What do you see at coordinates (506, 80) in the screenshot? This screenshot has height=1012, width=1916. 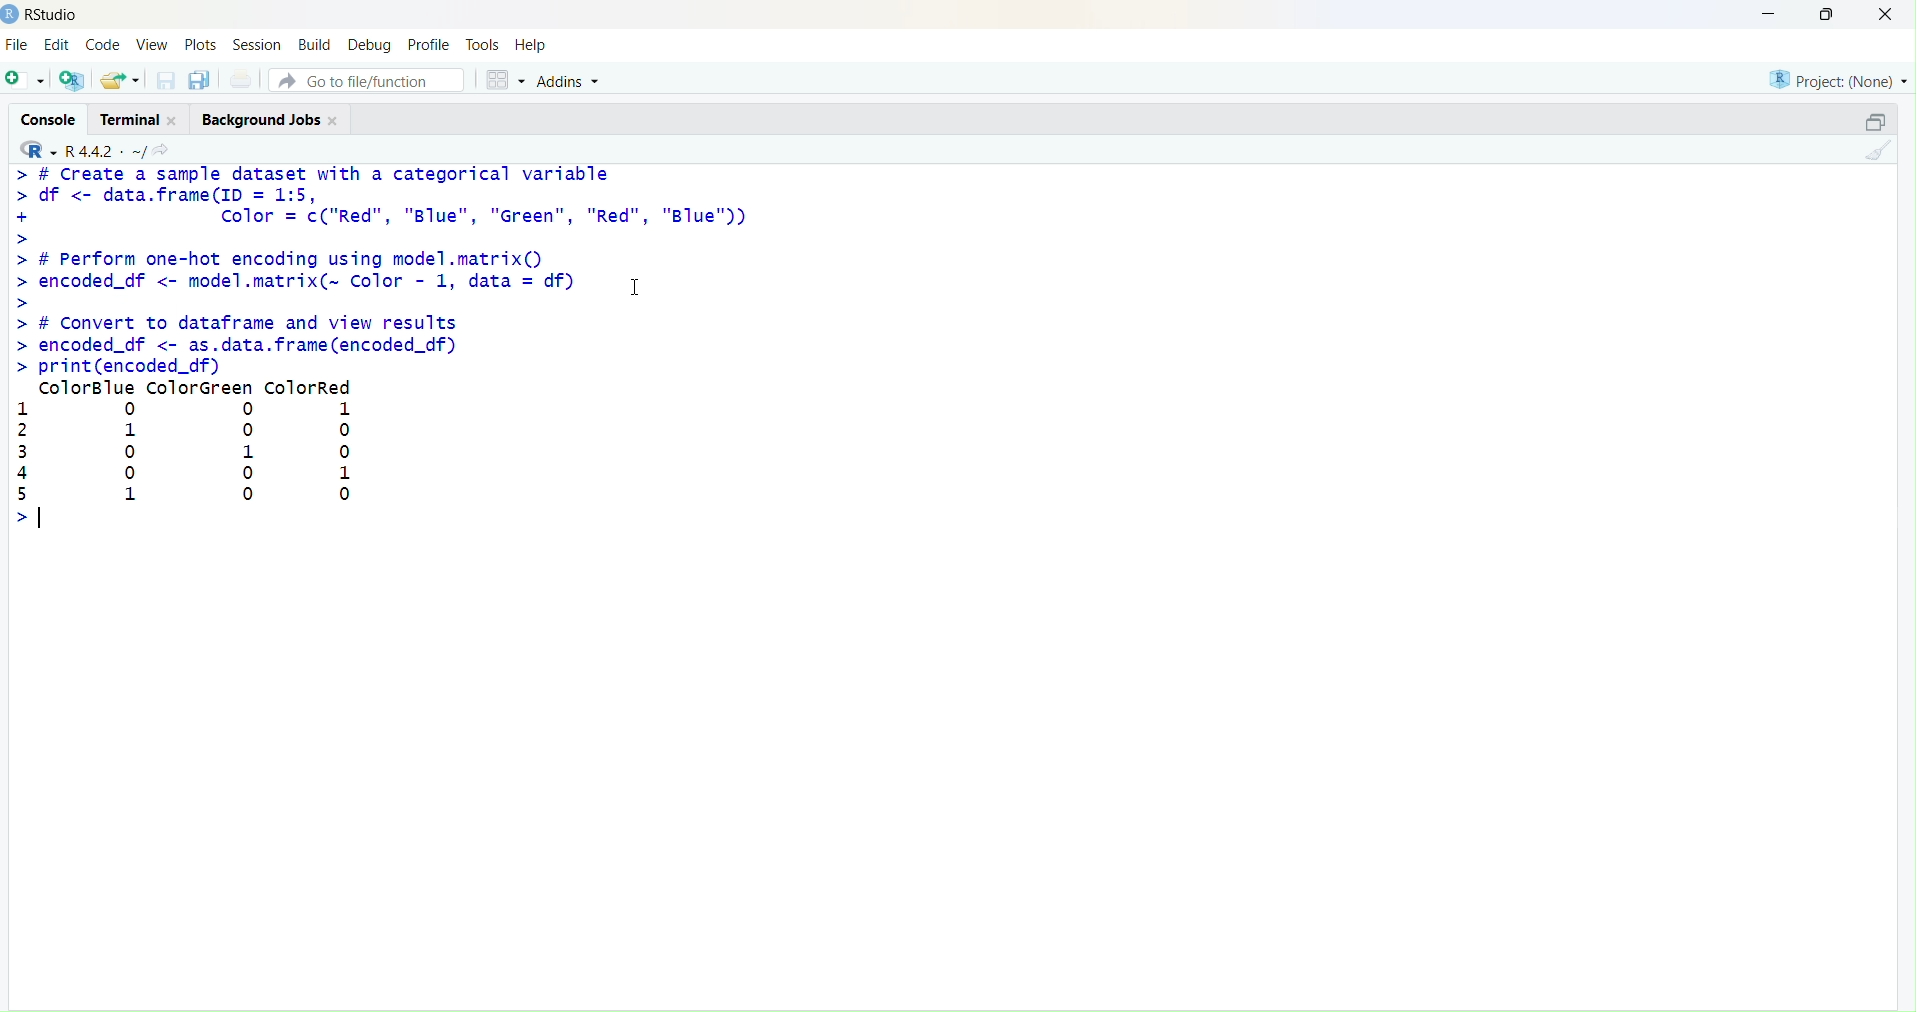 I see `grid` at bounding box center [506, 80].